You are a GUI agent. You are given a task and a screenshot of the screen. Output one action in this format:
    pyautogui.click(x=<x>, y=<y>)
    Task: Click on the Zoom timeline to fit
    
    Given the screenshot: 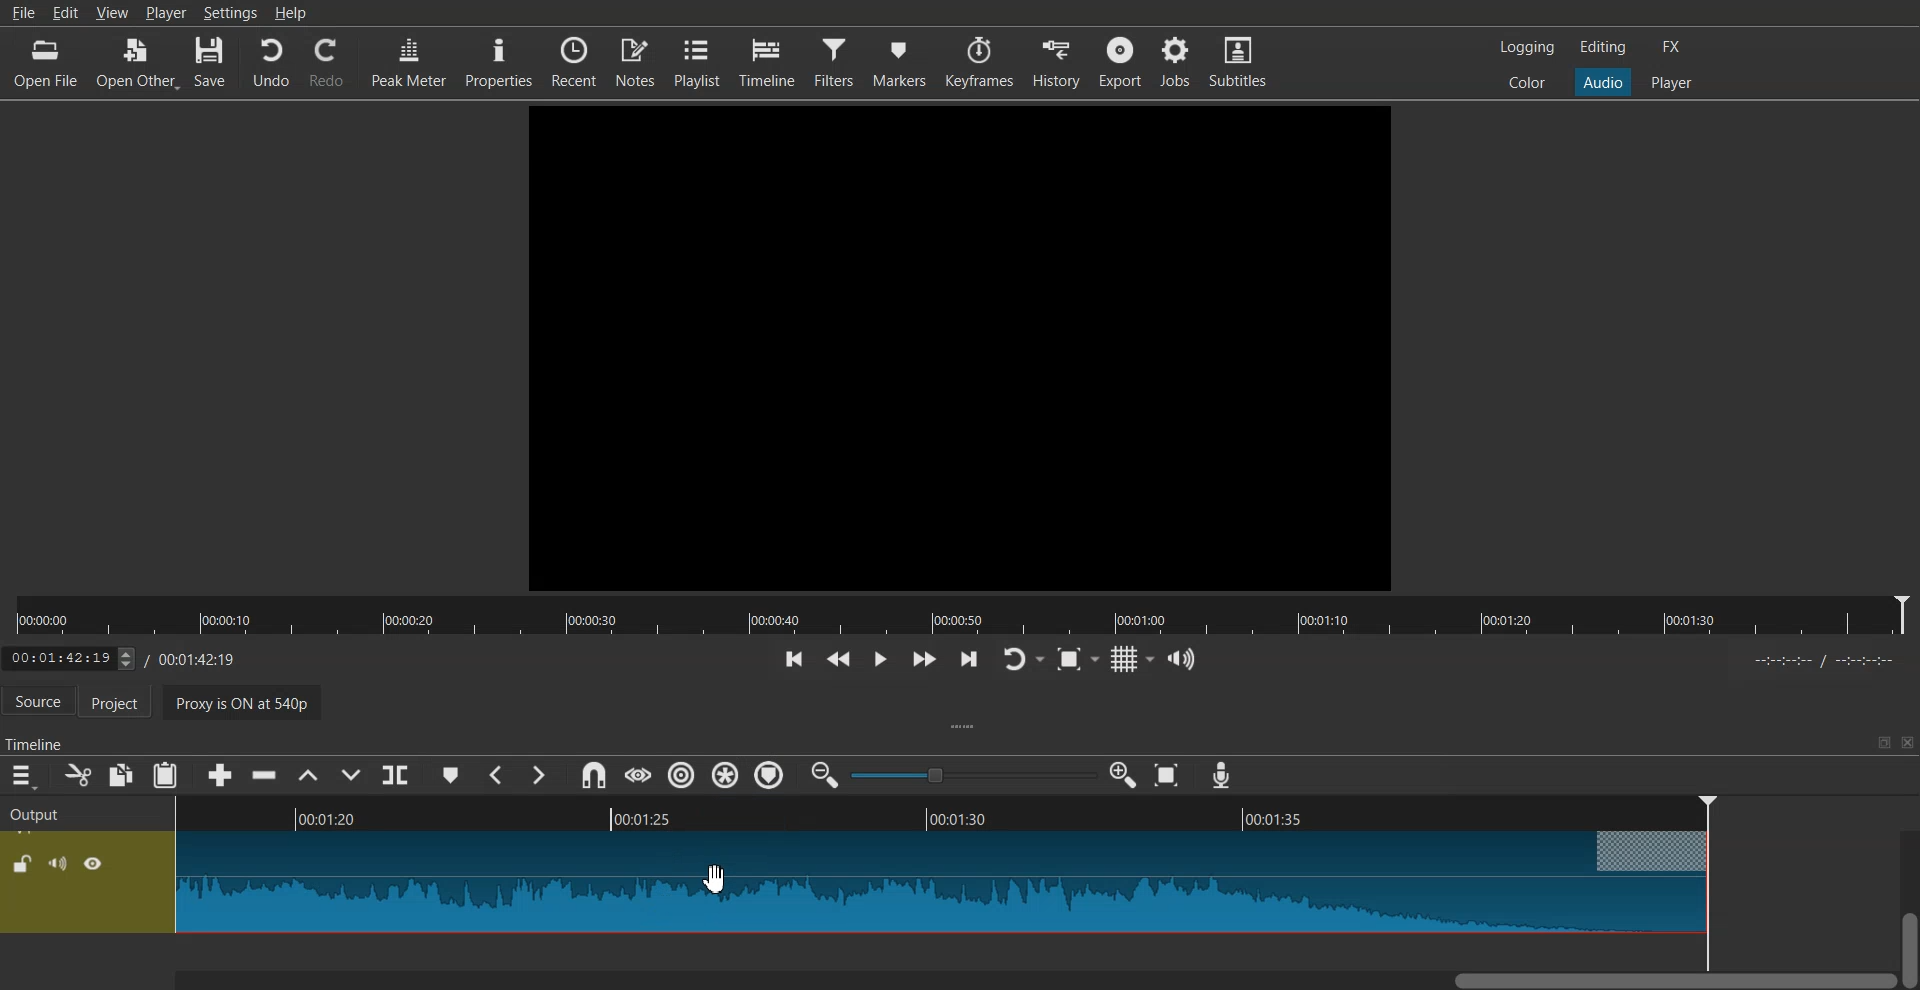 What is the action you would take?
    pyautogui.click(x=1170, y=775)
    